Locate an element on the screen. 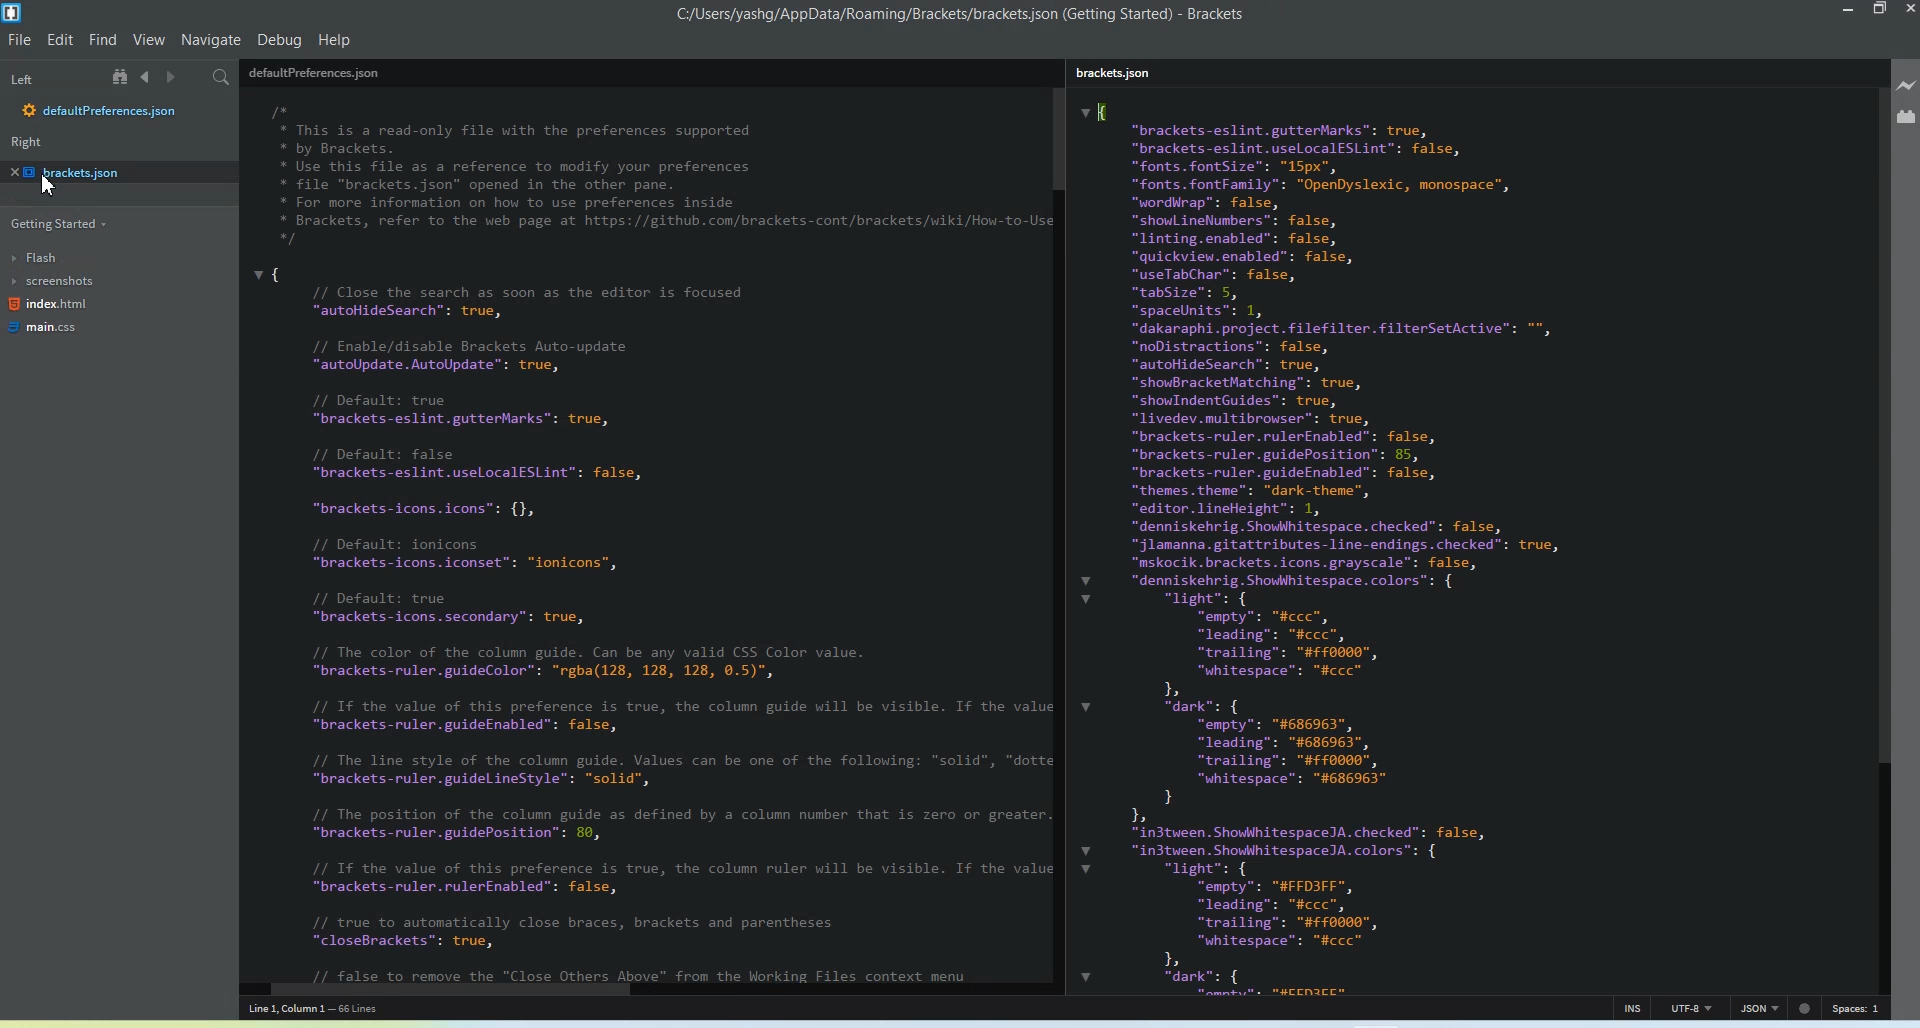 This screenshot has height=1028, width=1920. screenshots is located at coordinates (54, 283).